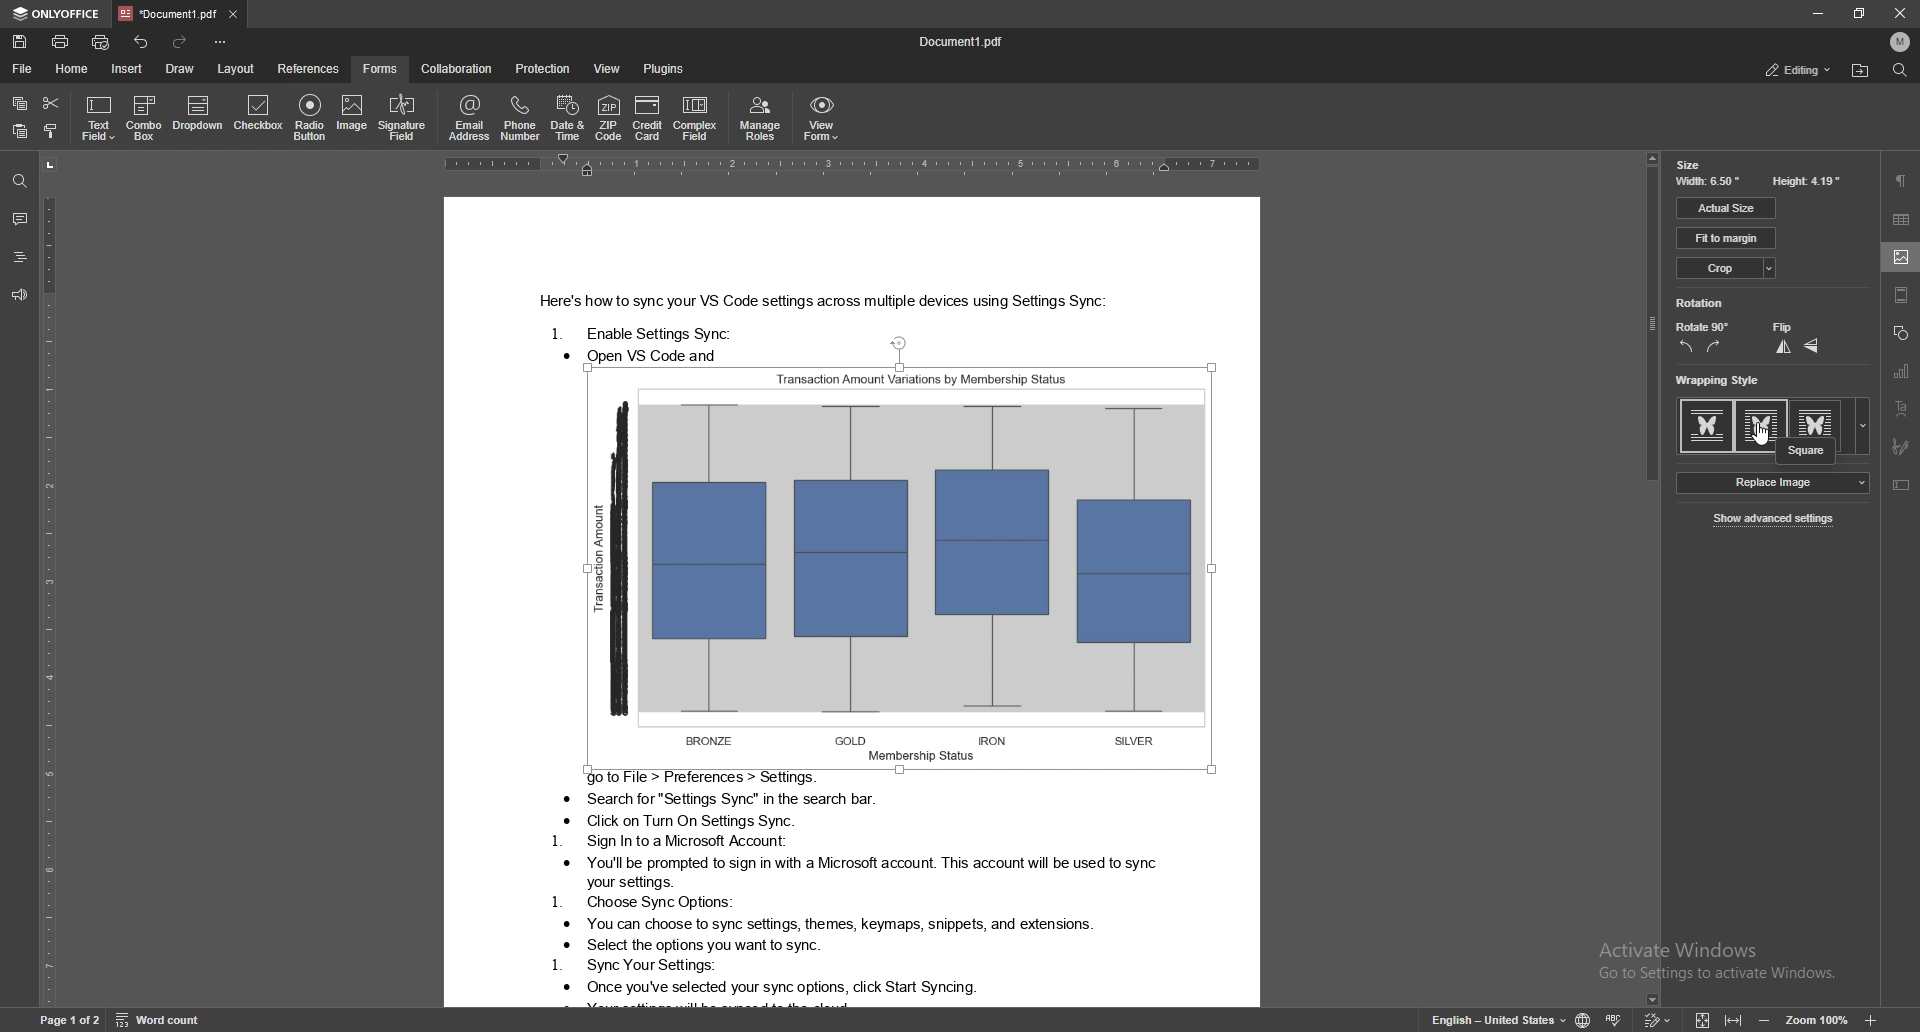  What do you see at coordinates (649, 117) in the screenshot?
I see `credit card` at bounding box center [649, 117].